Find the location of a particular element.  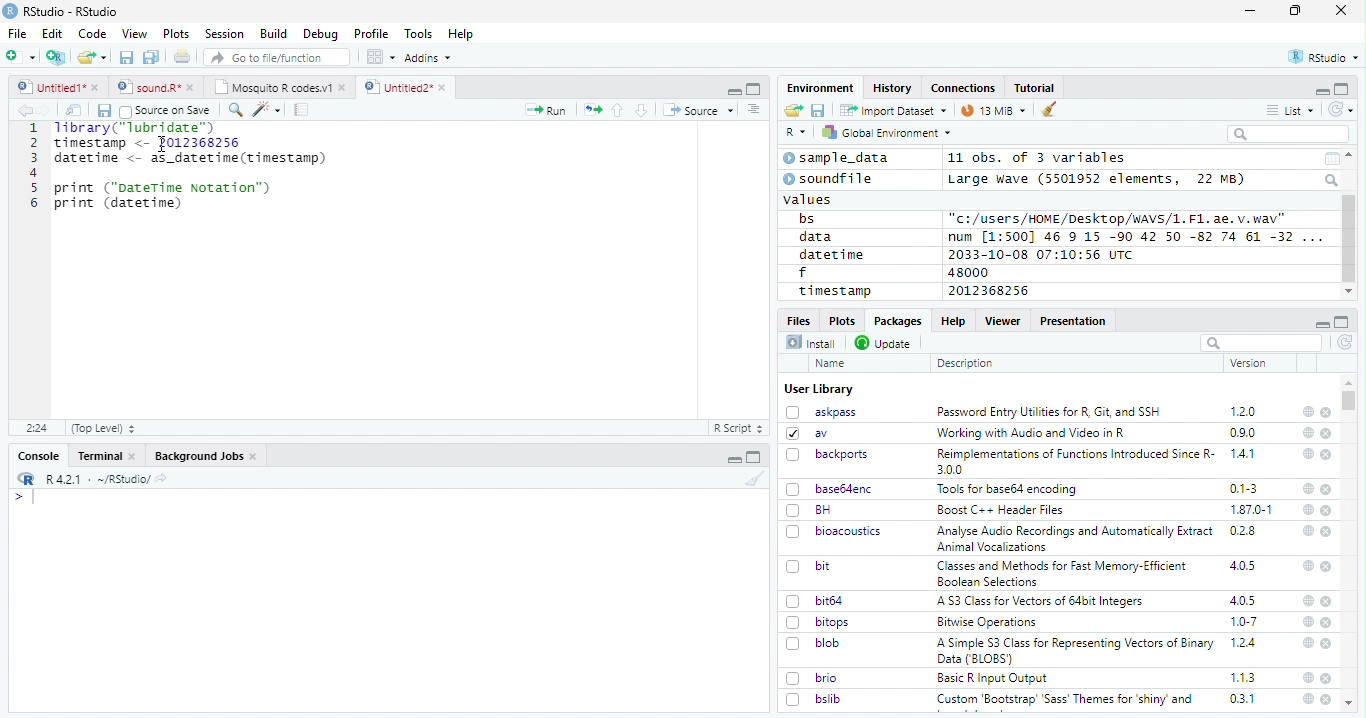

Console is located at coordinates (38, 456).